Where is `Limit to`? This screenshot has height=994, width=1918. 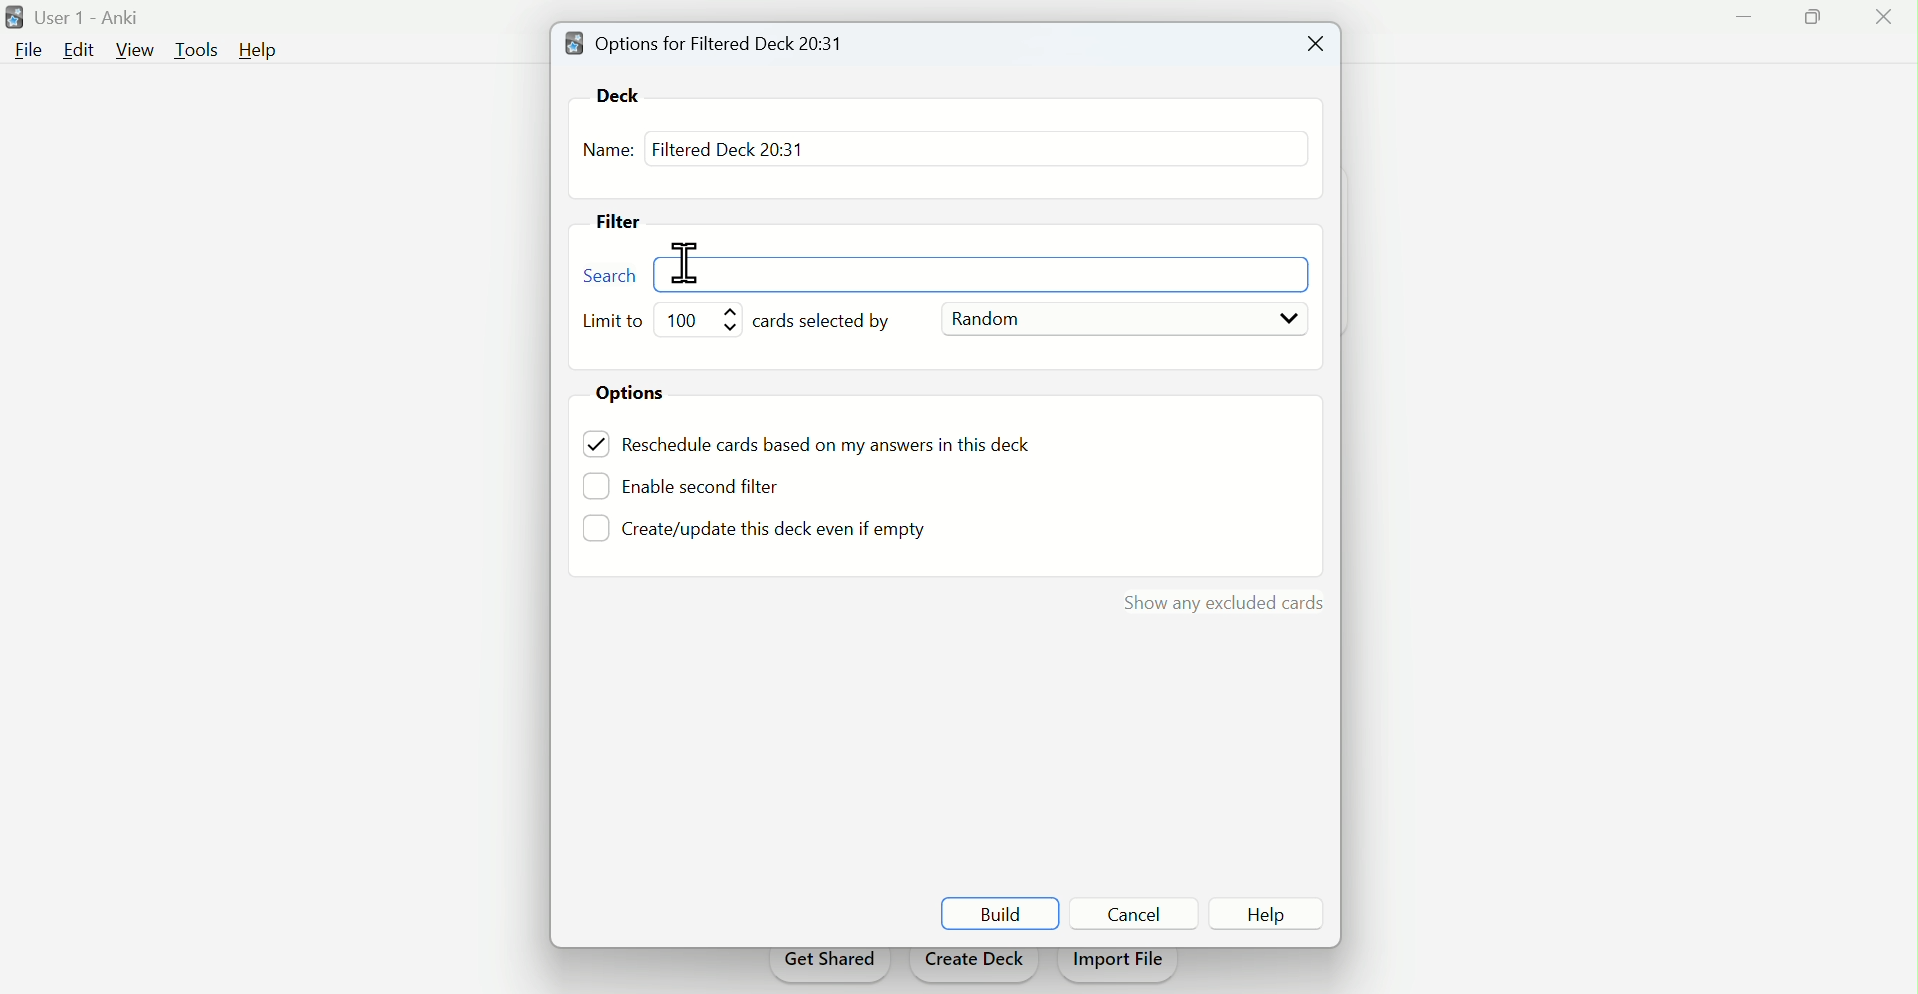 Limit to is located at coordinates (616, 322).